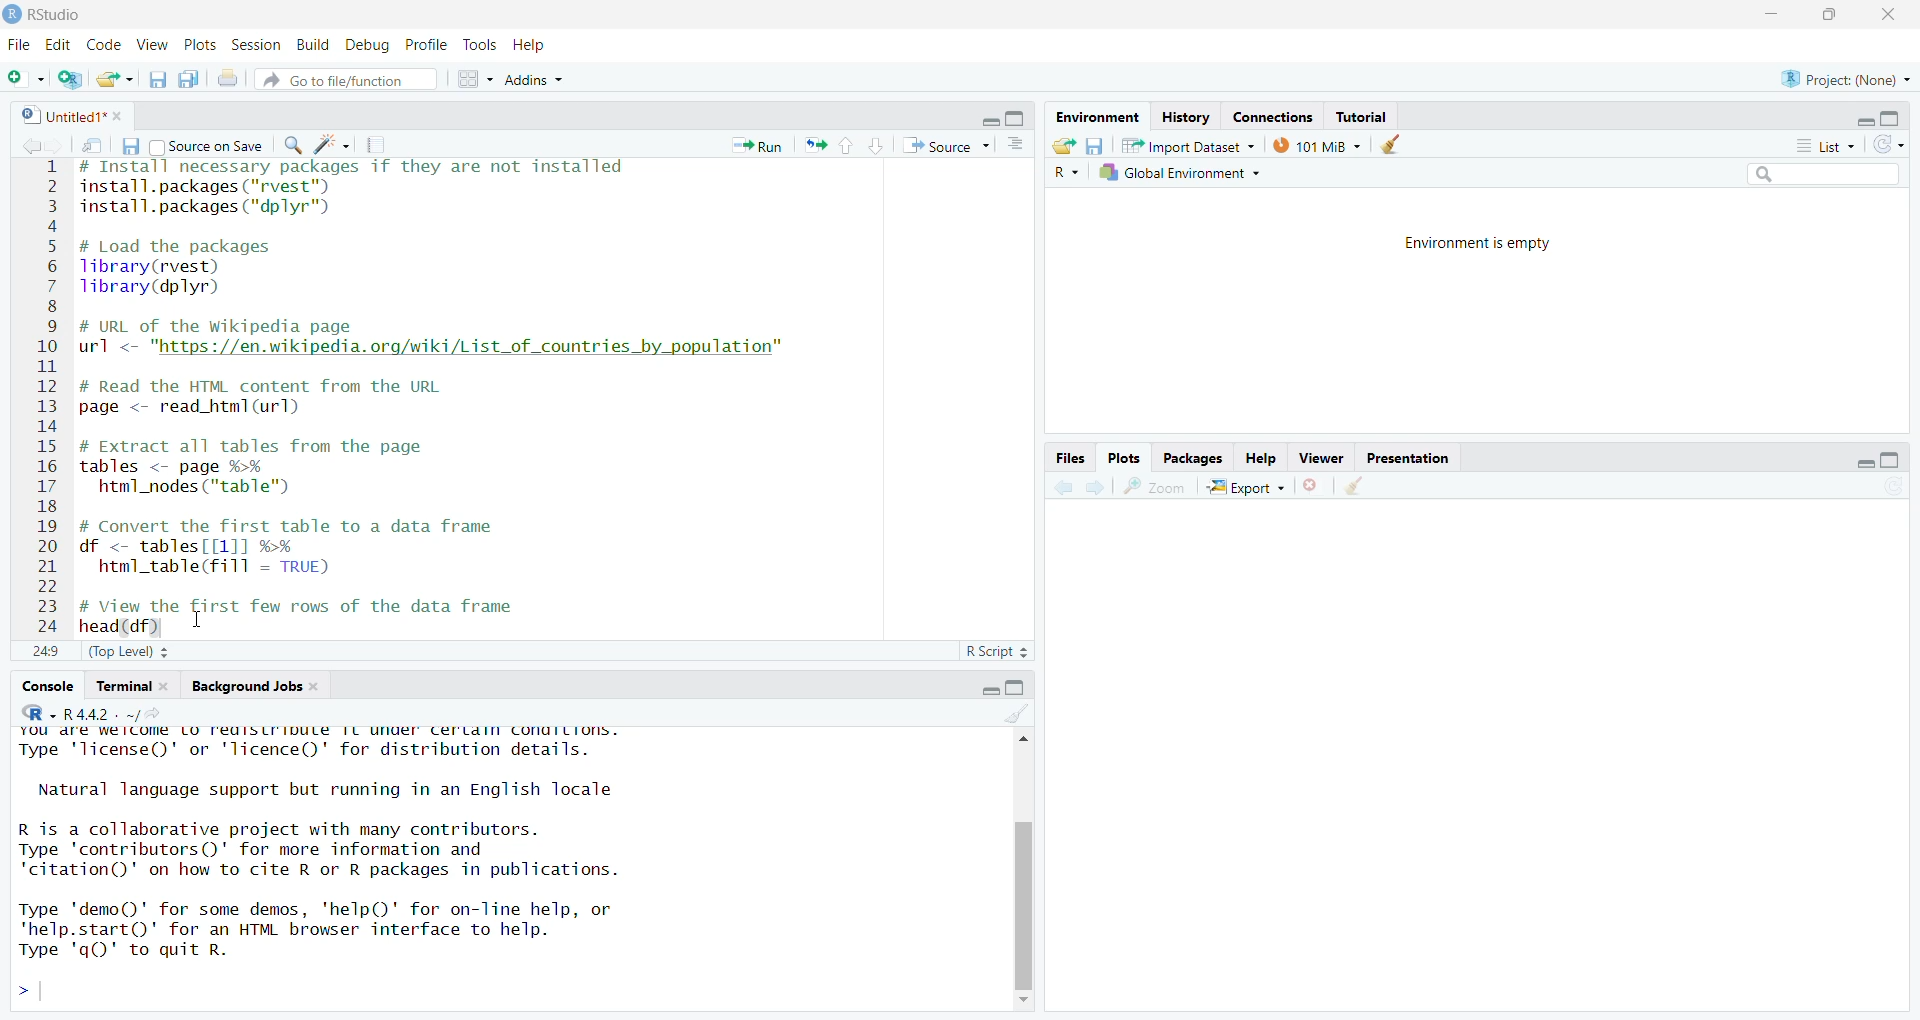 The image size is (1920, 1020). I want to click on # URL of the wikipedia pageurl <- "https://en.wikipedia.org/wiki/List_of_countries_by population", so click(436, 340).